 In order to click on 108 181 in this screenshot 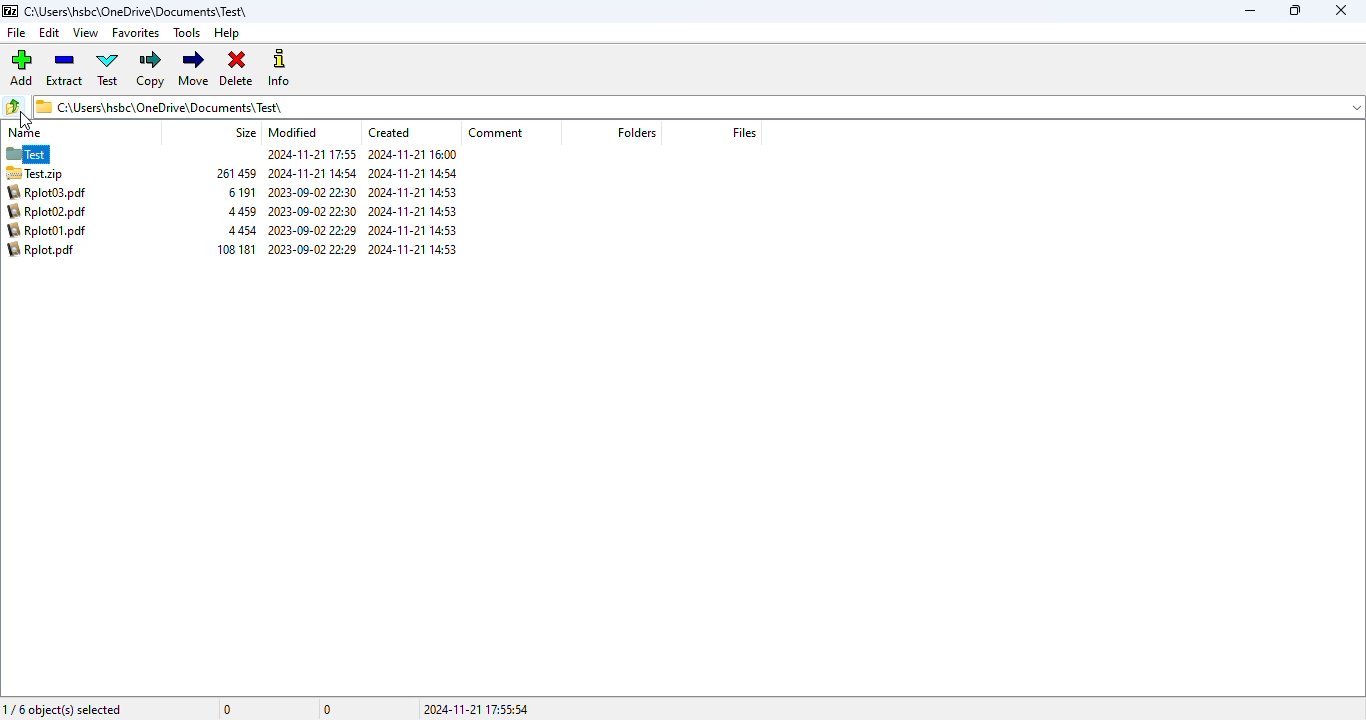, I will do `click(235, 249)`.